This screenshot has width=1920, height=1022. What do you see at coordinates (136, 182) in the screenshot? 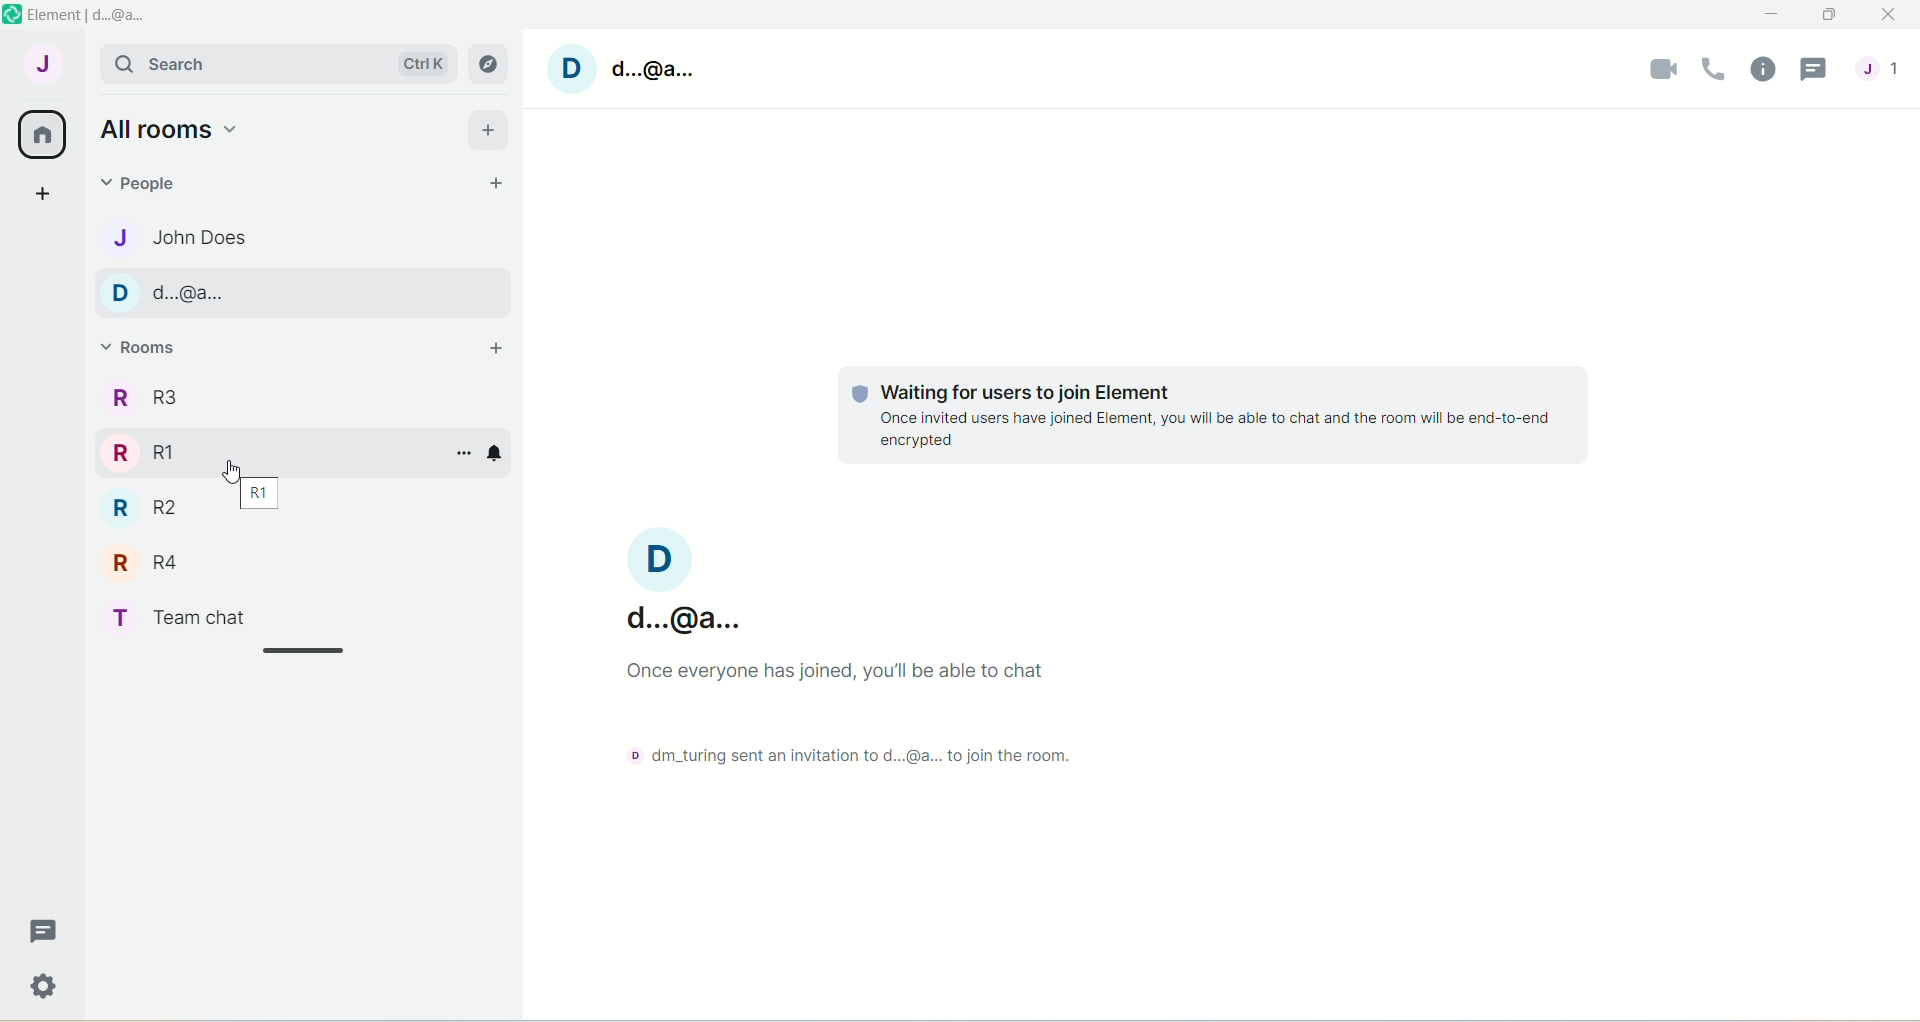
I see `people` at bounding box center [136, 182].